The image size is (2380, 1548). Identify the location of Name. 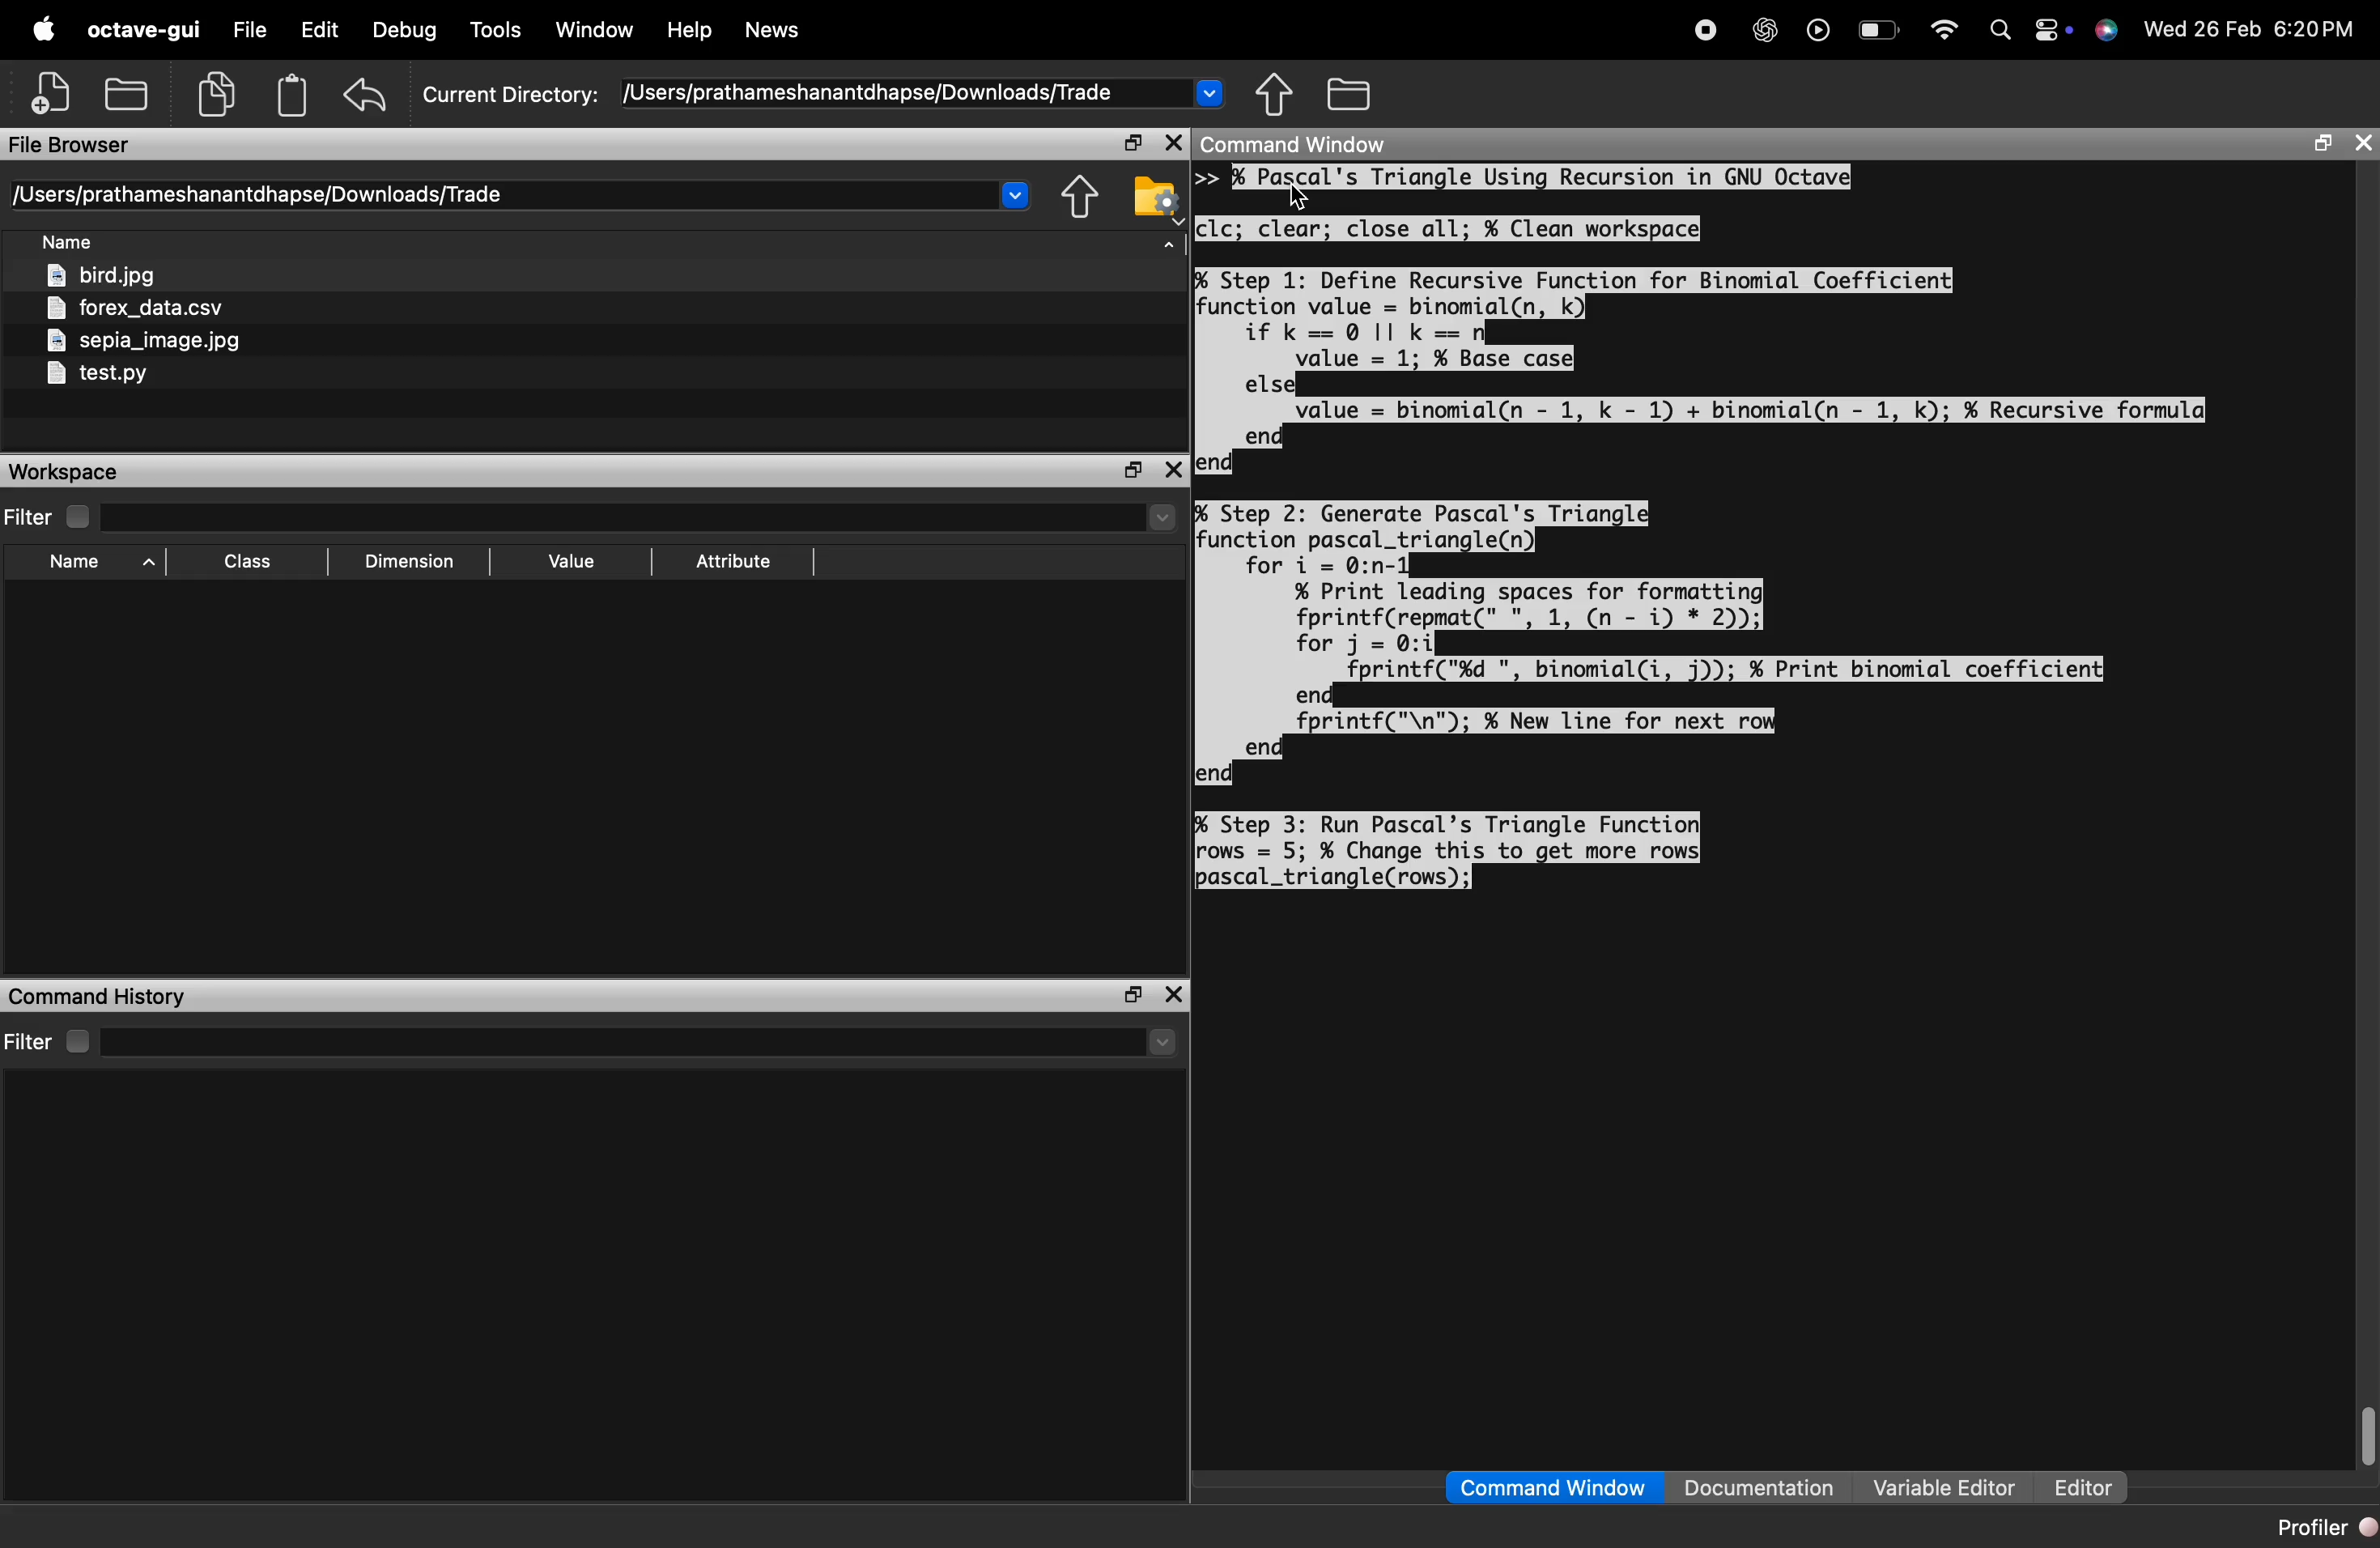
(104, 564).